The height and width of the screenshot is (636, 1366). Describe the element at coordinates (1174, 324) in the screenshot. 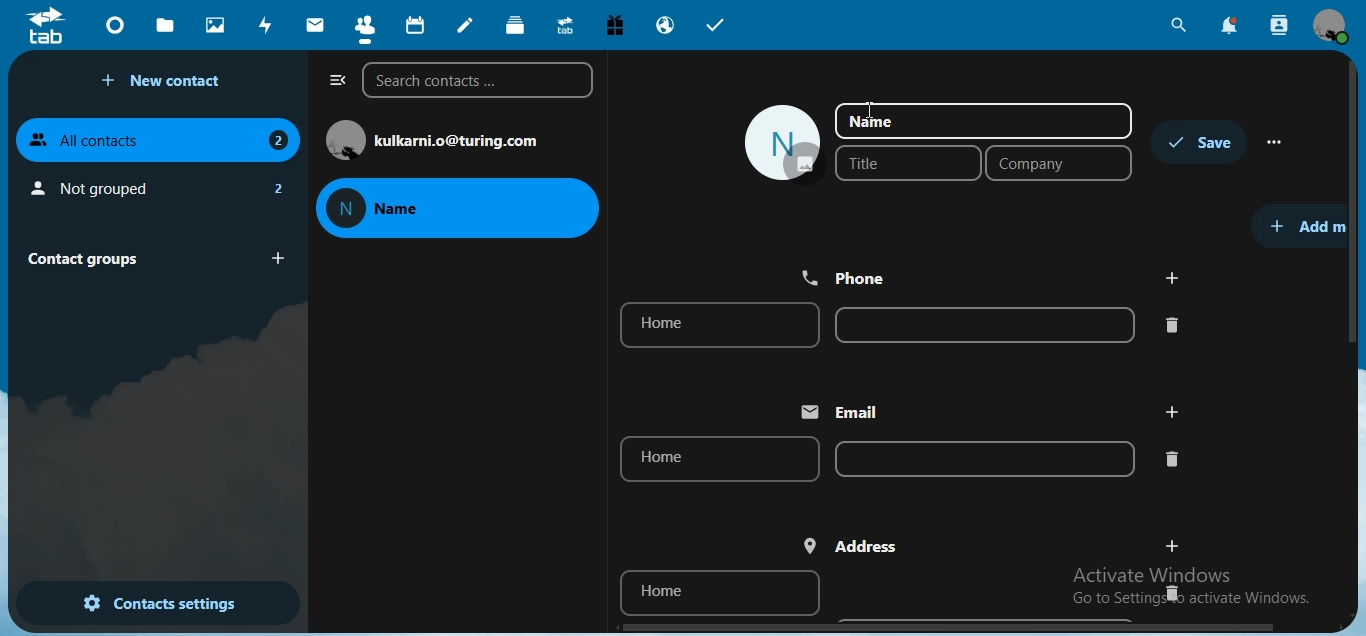

I see `delete` at that location.